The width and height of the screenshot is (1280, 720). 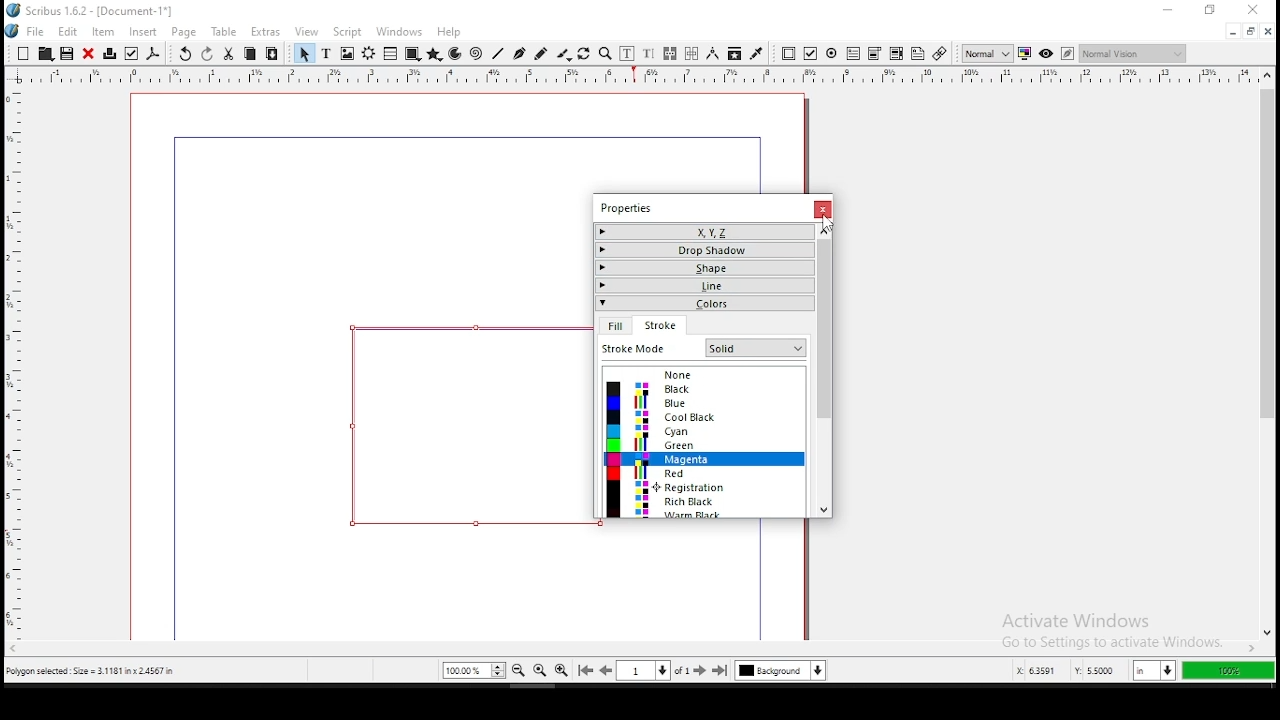 What do you see at coordinates (670, 54) in the screenshot?
I see `link text frames` at bounding box center [670, 54].